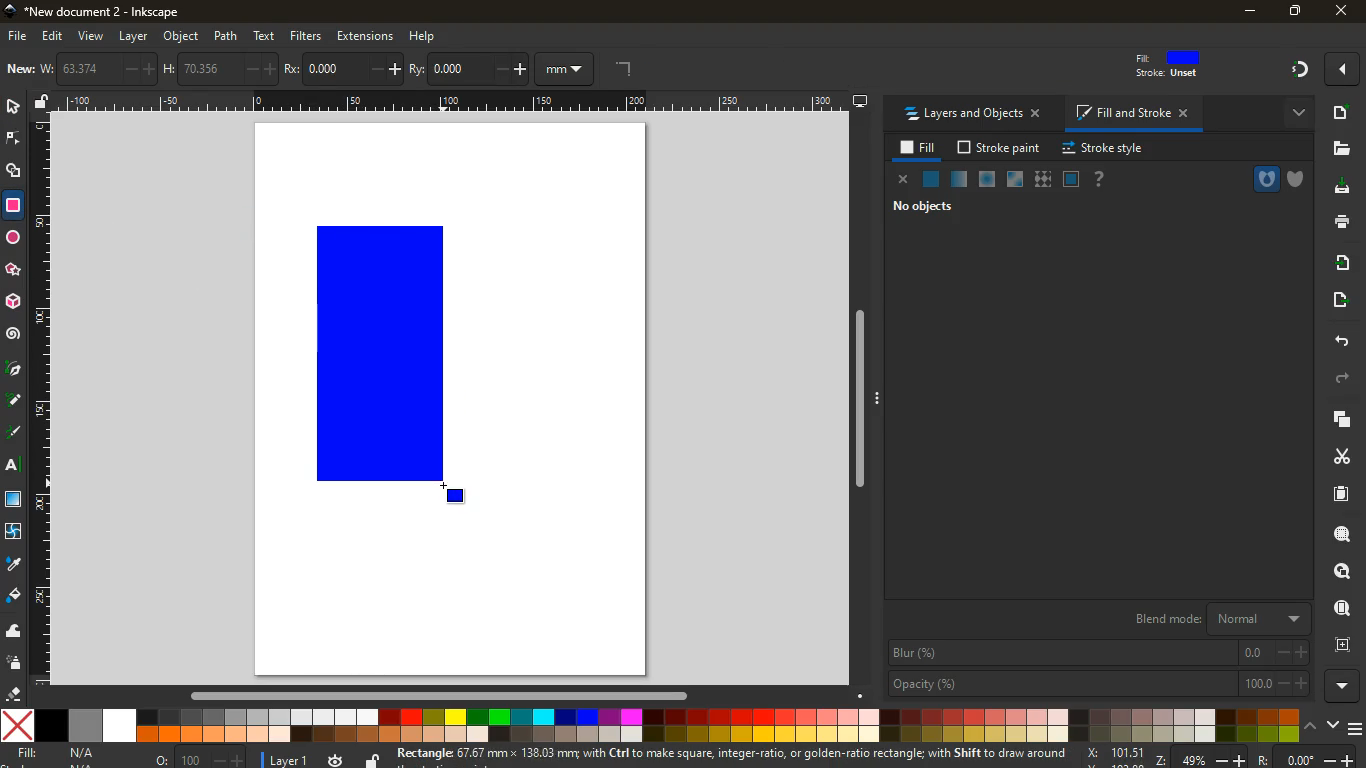 This screenshot has height=768, width=1366. What do you see at coordinates (1100, 652) in the screenshot?
I see `blur` at bounding box center [1100, 652].